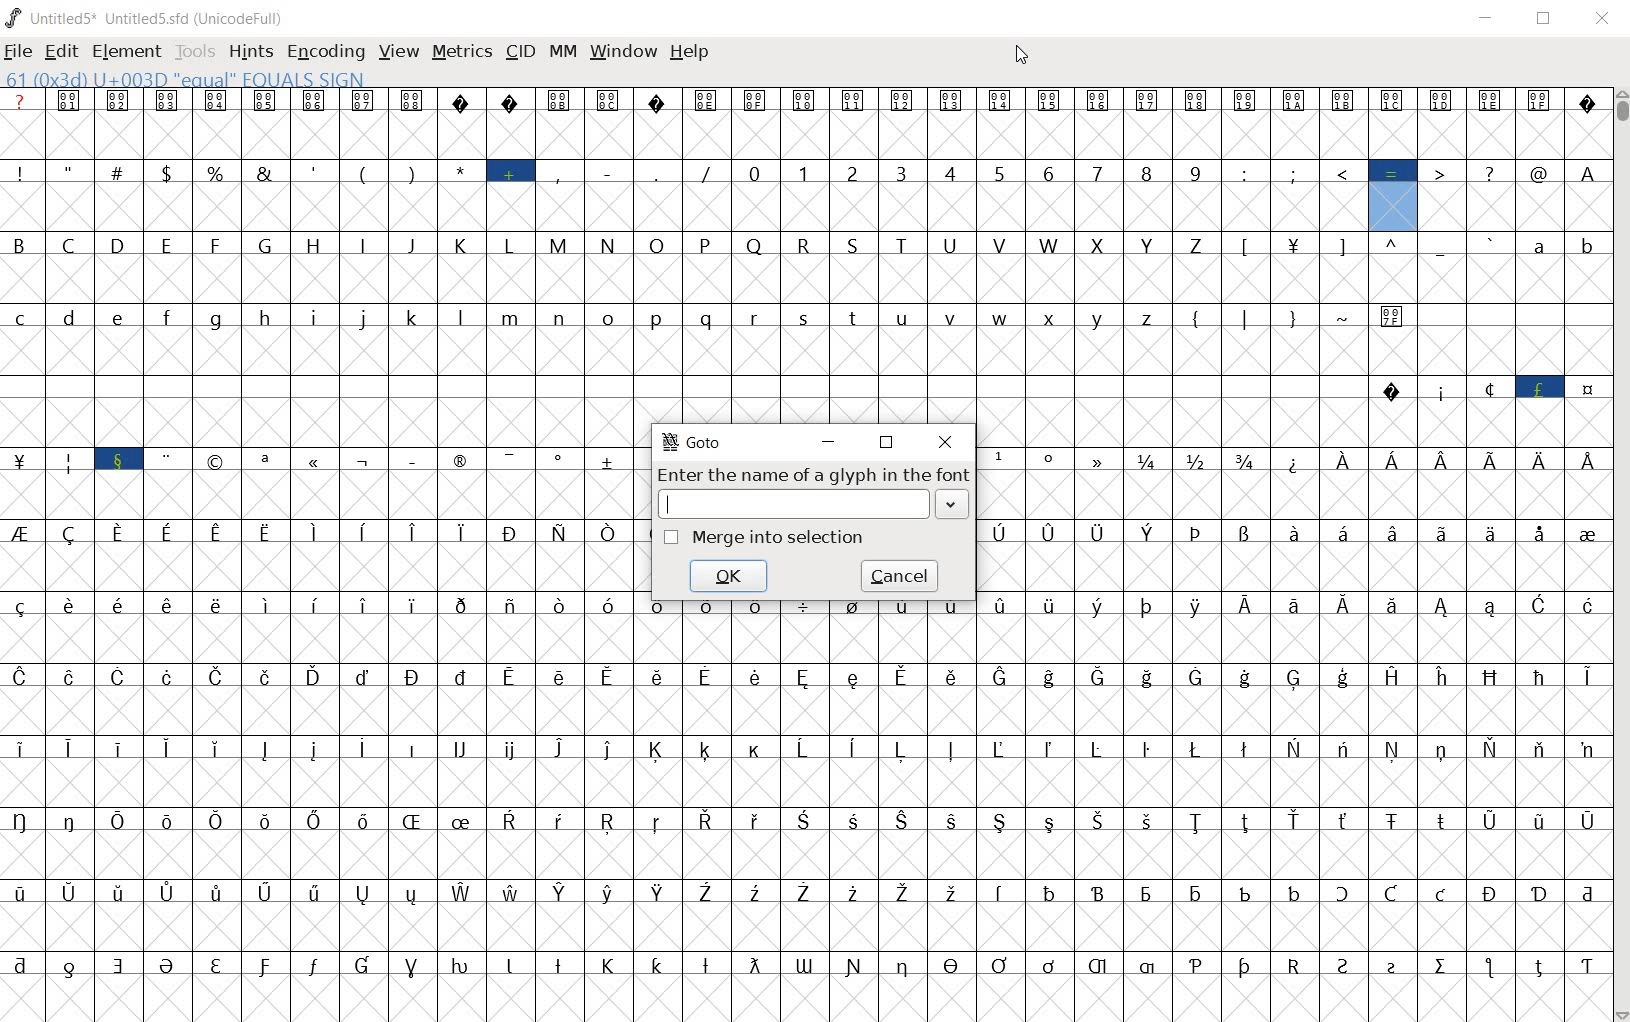 The image size is (1630, 1022). Describe the element at coordinates (249, 52) in the screenshot. I see `hints` at that location.